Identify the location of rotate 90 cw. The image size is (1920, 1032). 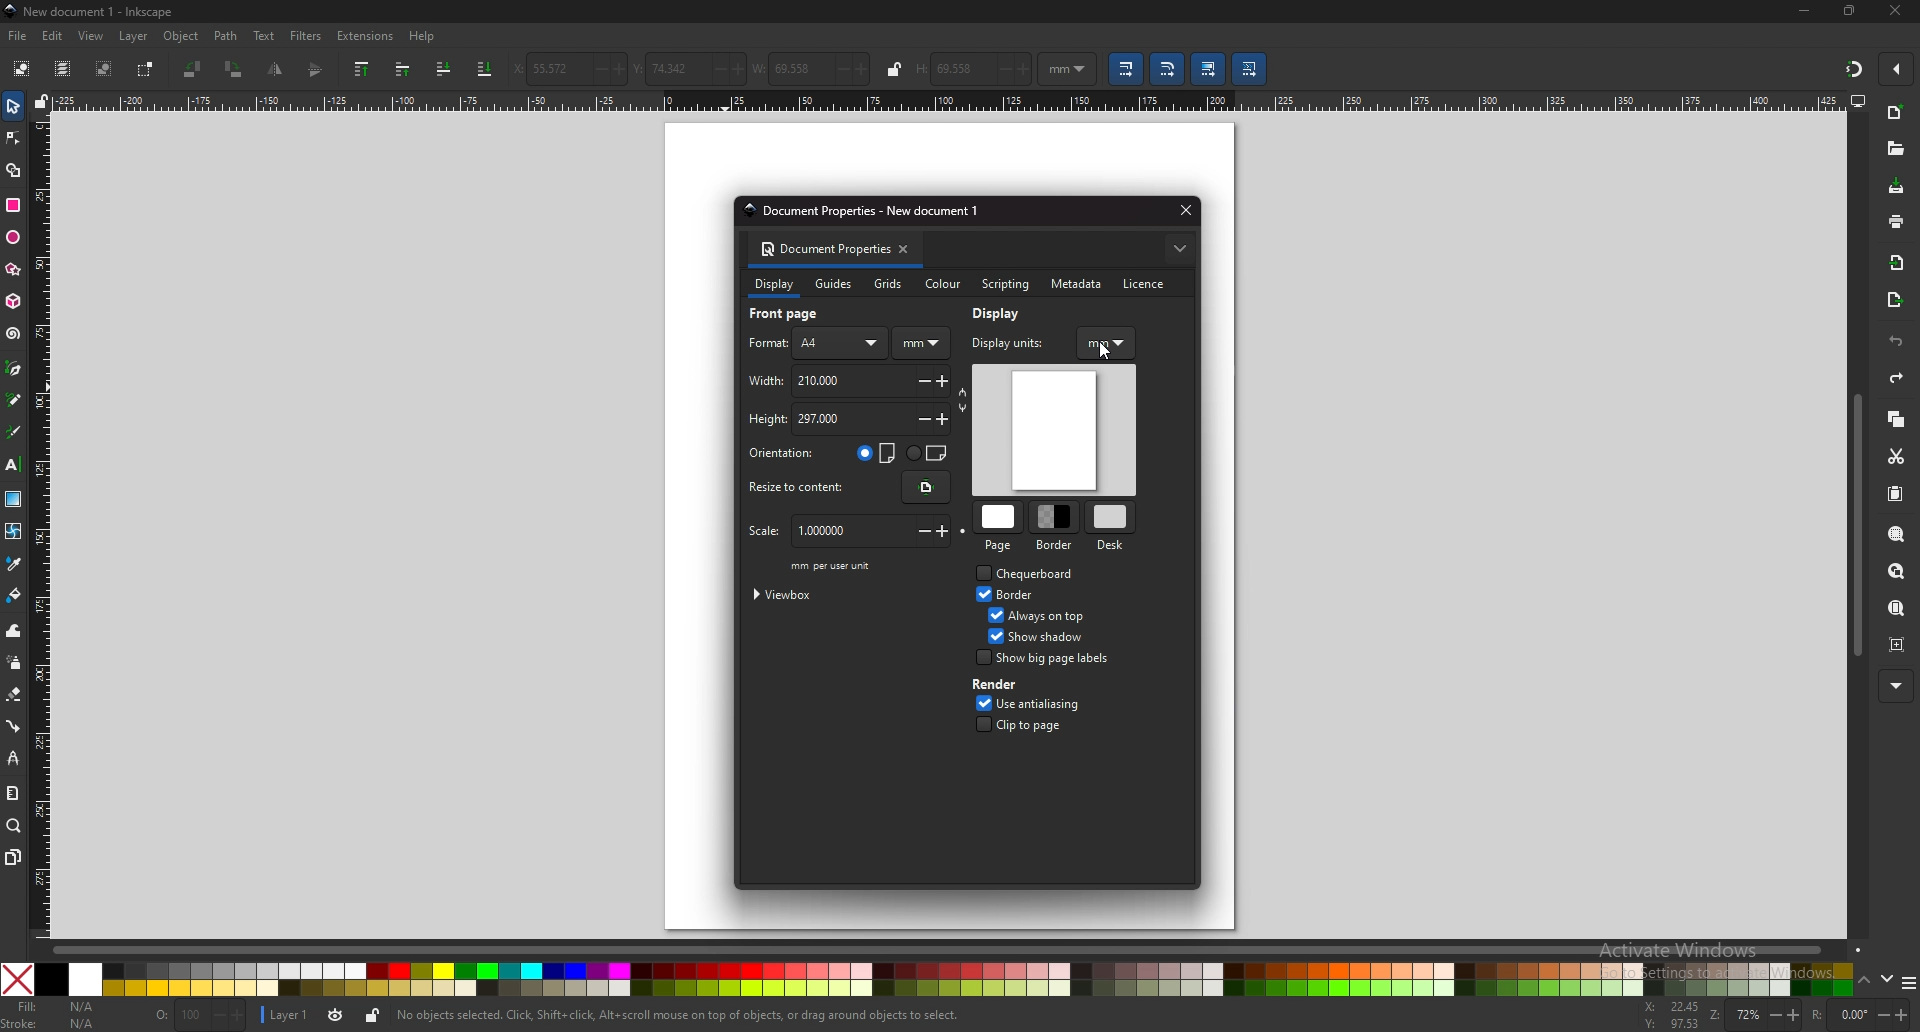
(235, 71).